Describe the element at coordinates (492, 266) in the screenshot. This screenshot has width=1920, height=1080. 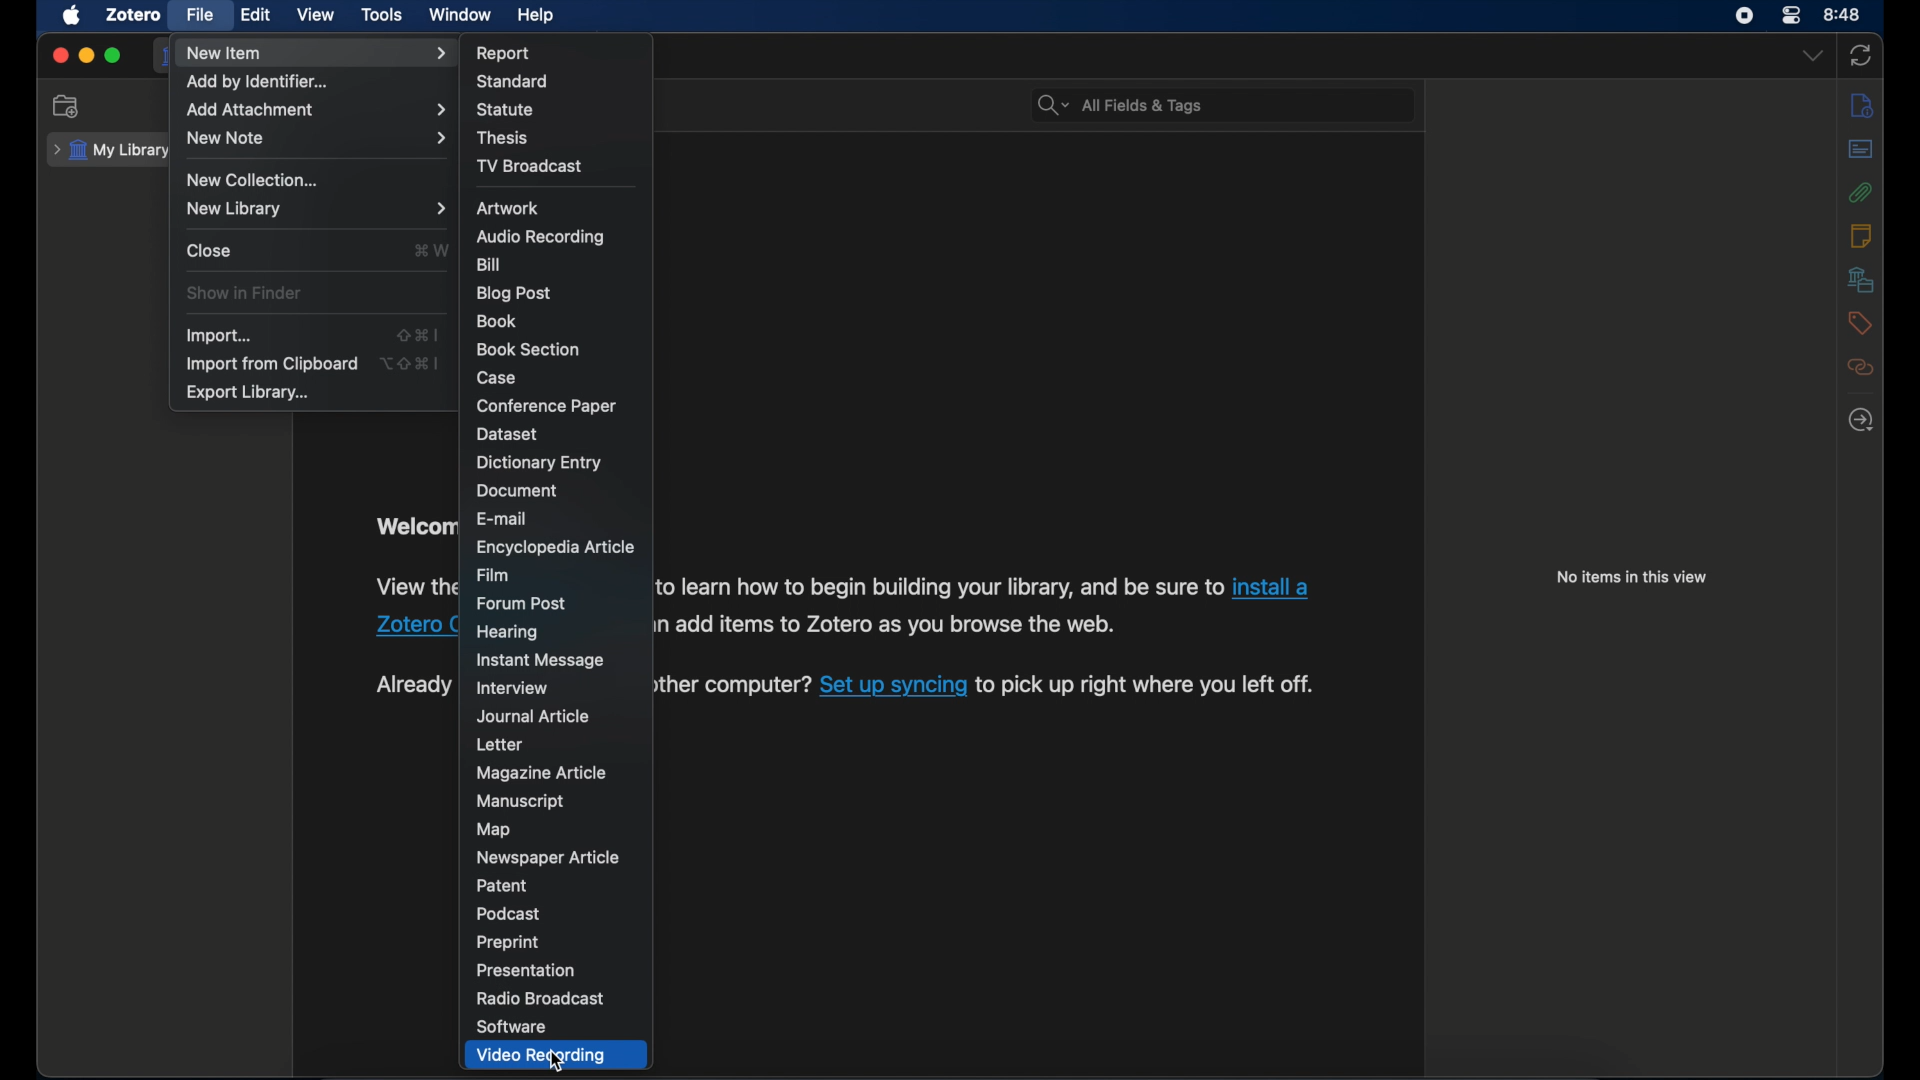
I see `bill` at that location.